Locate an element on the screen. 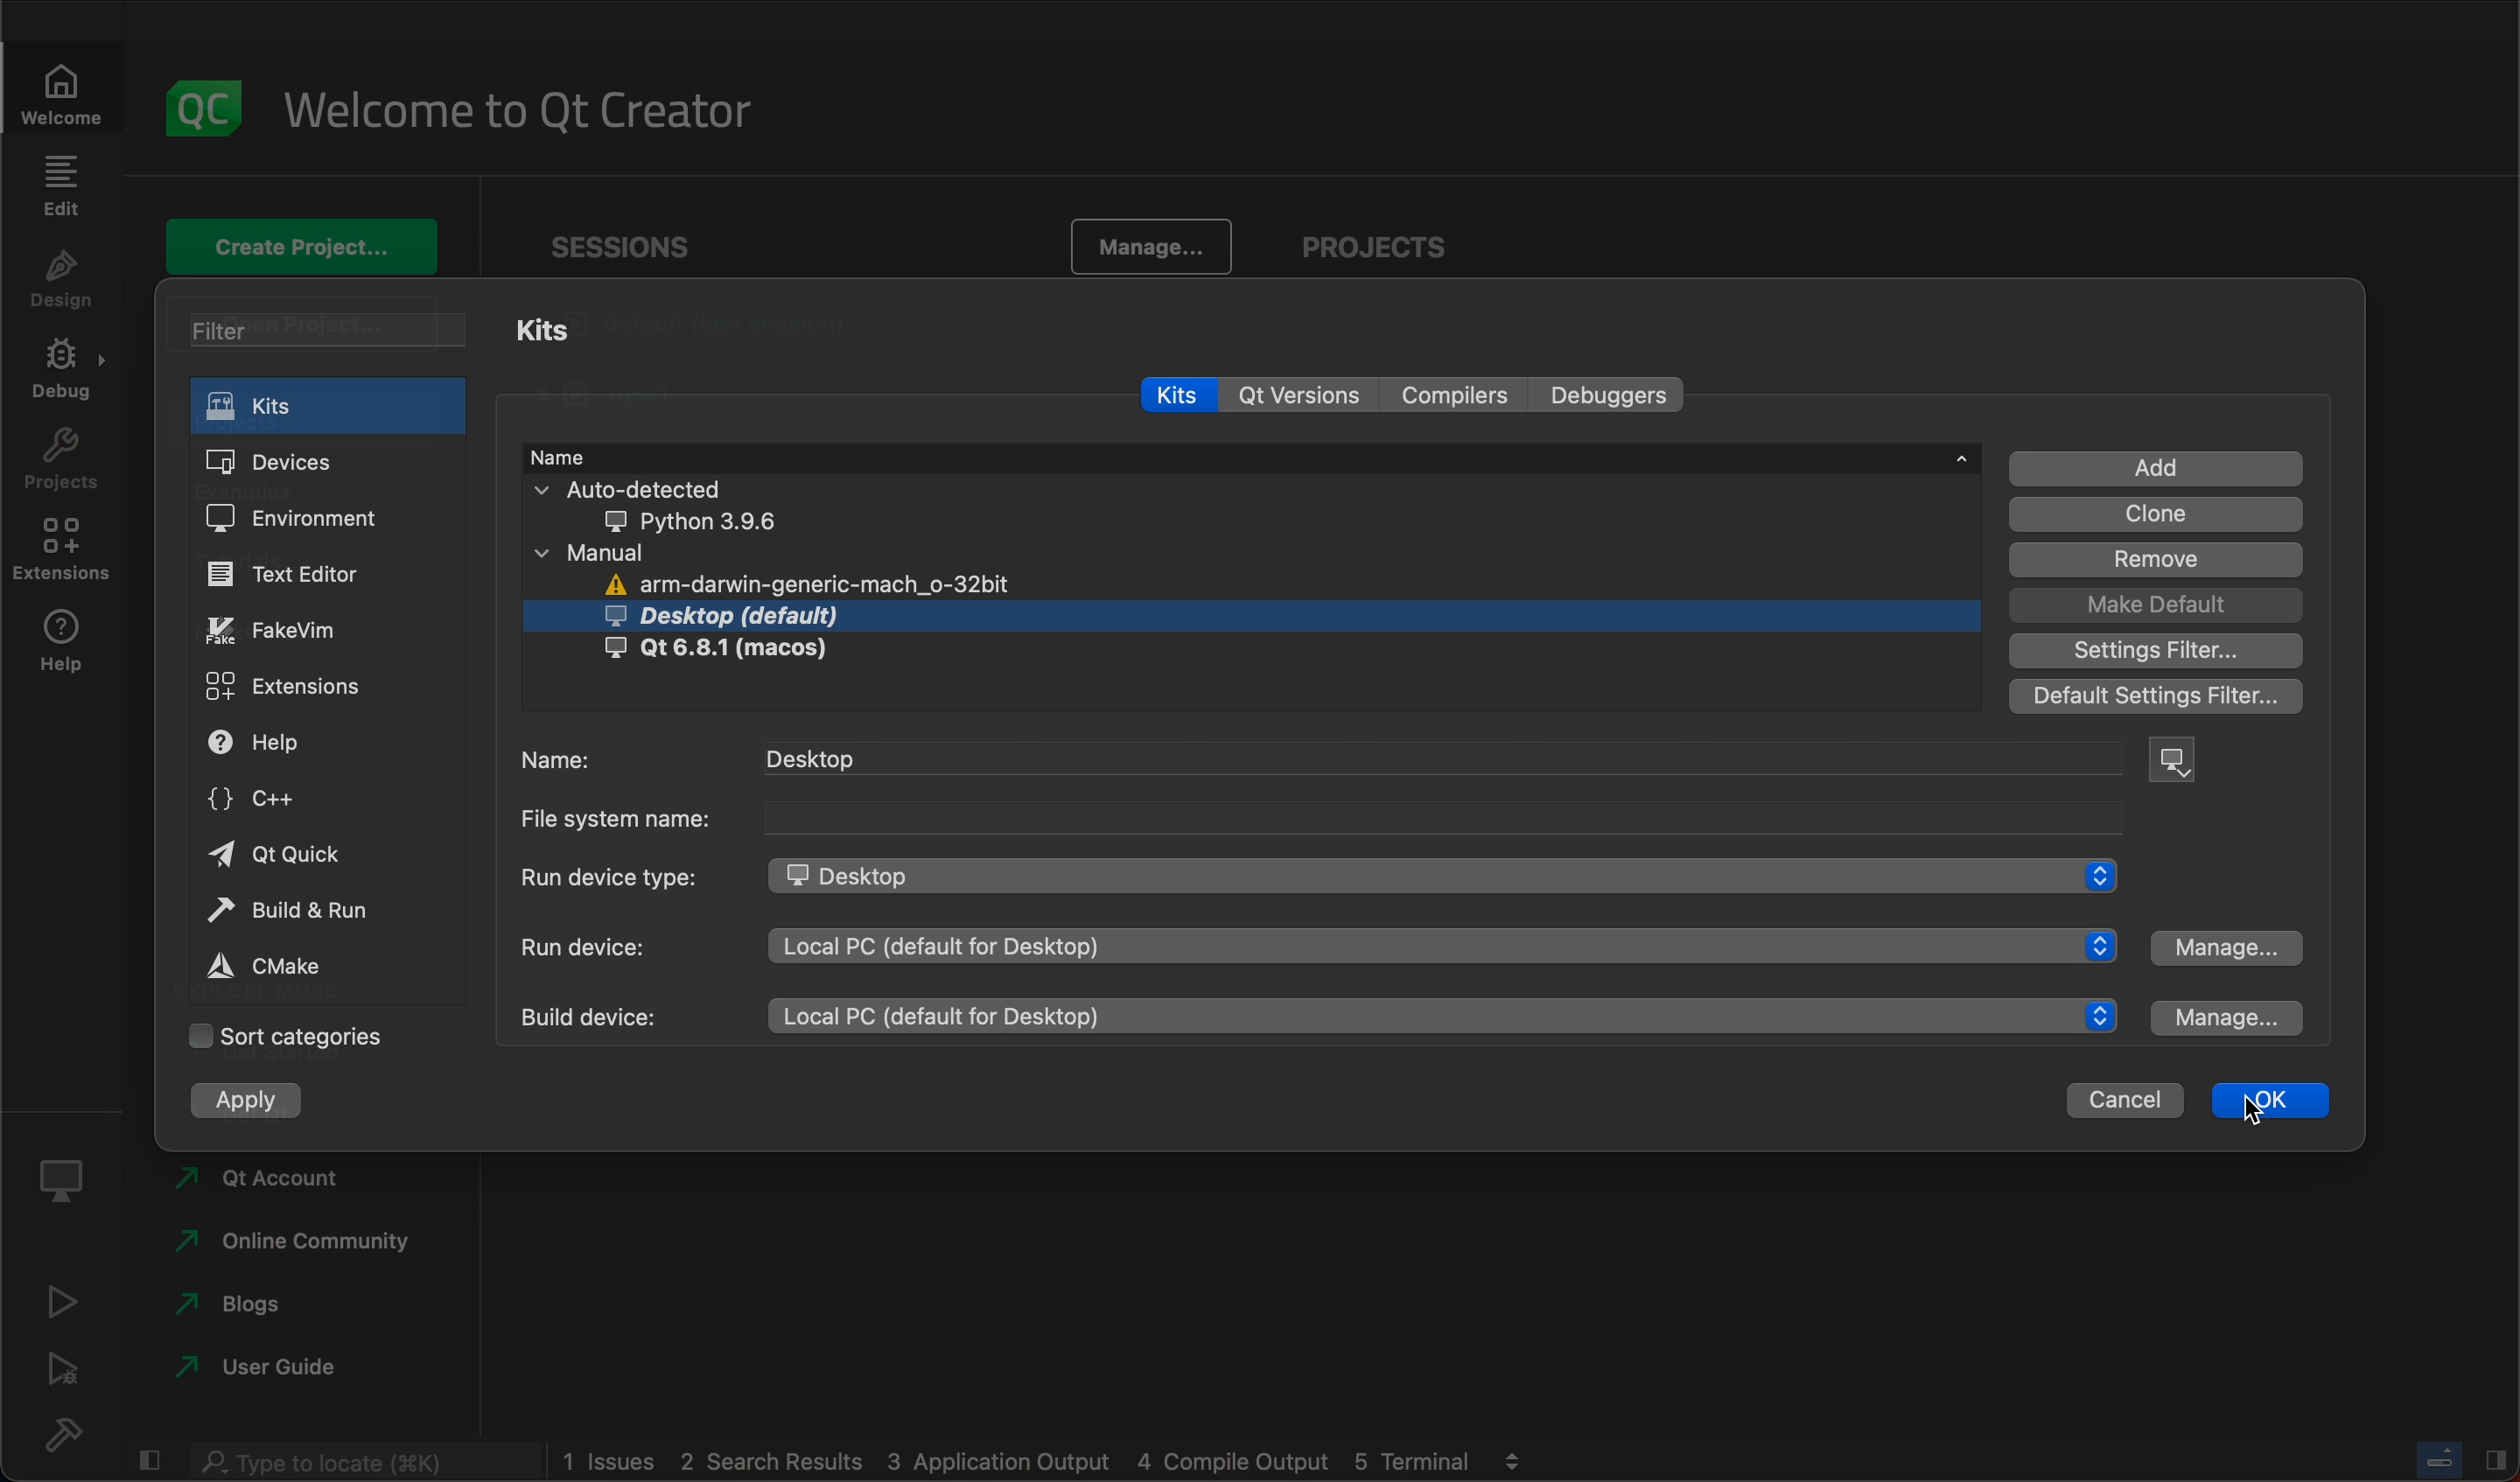 Image resolution: width=2520 pixels, height=1482 pixels. Toggle progress bar is located at coordinates (2436, 1455).